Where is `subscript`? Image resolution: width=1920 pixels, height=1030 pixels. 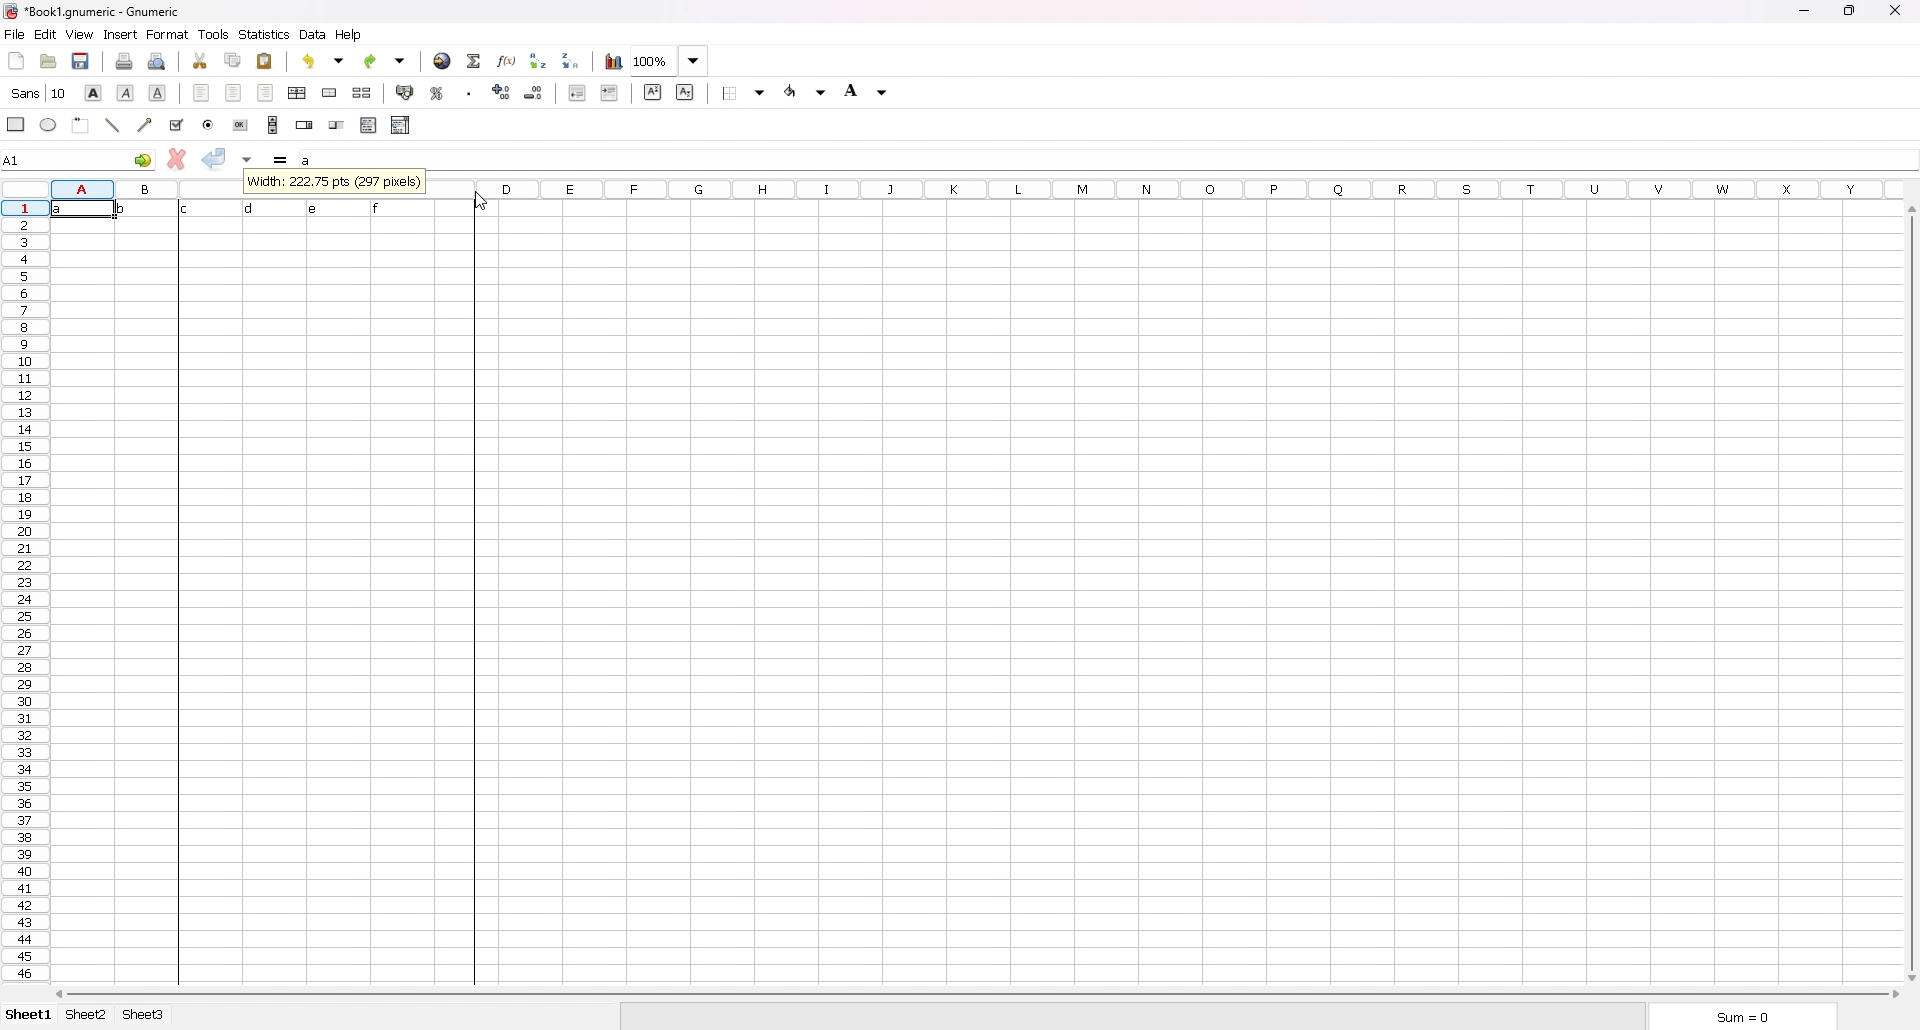
subscript is located at coordinates (685, 92).